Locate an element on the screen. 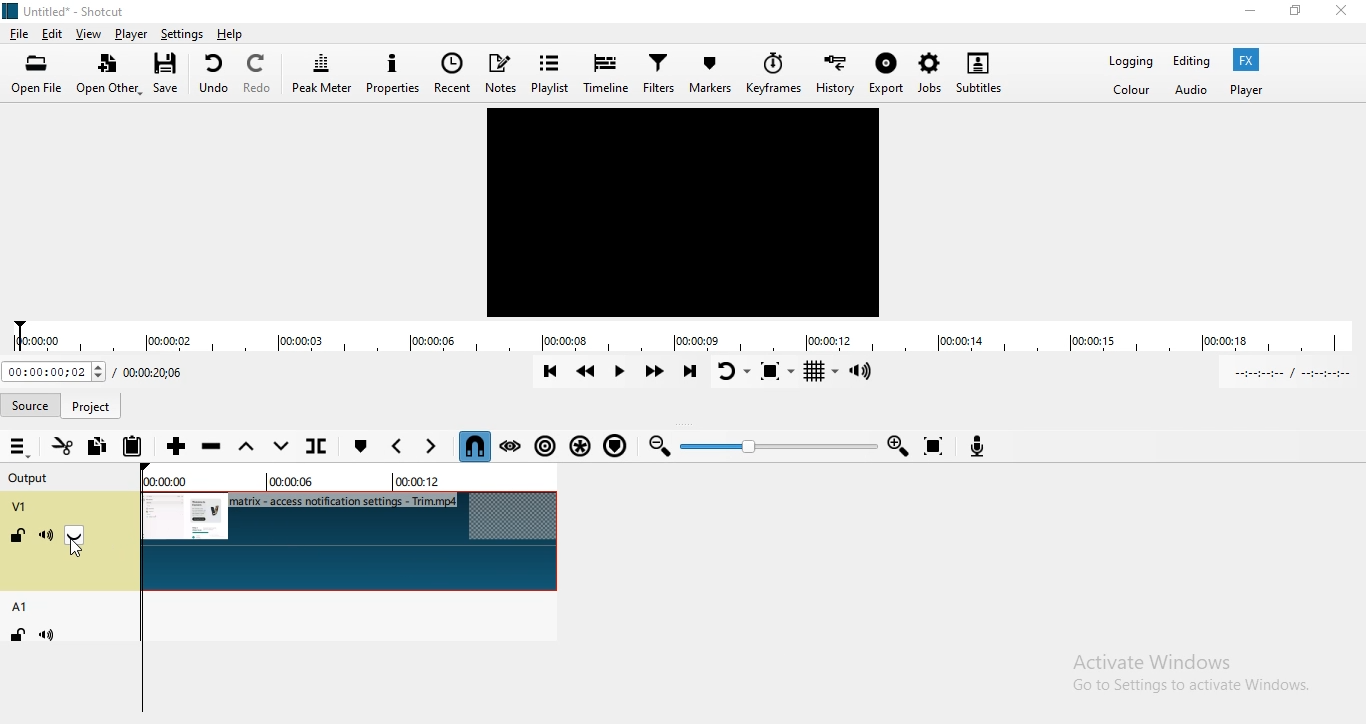  Toggle grid display  is located at coordinates (824, 375).